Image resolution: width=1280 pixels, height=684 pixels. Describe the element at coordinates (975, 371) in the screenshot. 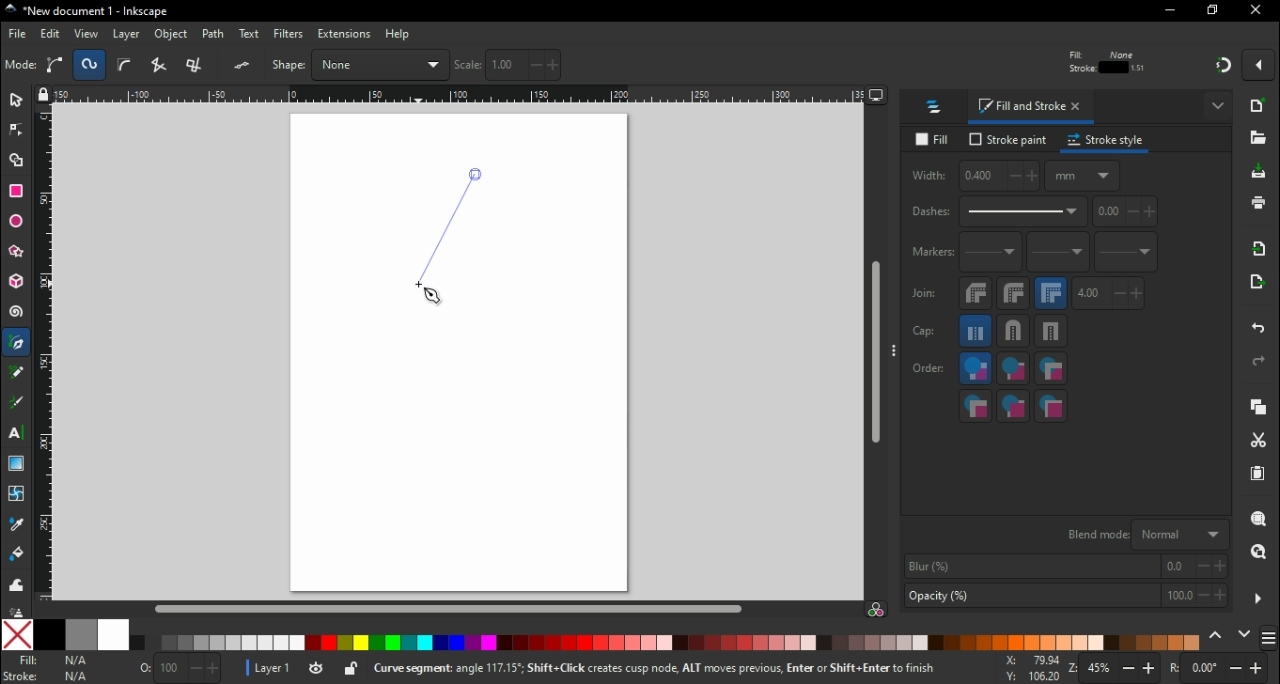

I see `fill,stroke,markers` at that location.